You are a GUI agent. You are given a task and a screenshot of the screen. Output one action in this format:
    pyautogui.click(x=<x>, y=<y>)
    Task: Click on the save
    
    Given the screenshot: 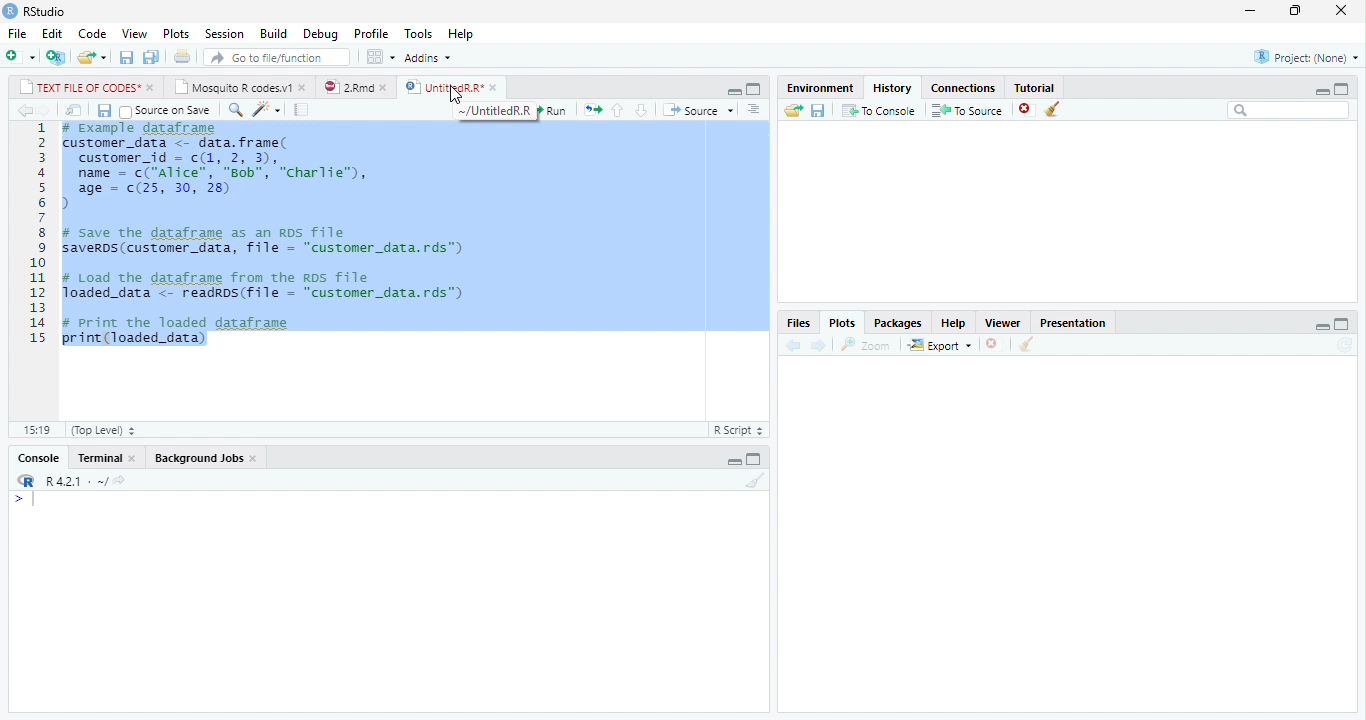 What is the action you would take?
    pyautogui.click(x=819, y=111)
    